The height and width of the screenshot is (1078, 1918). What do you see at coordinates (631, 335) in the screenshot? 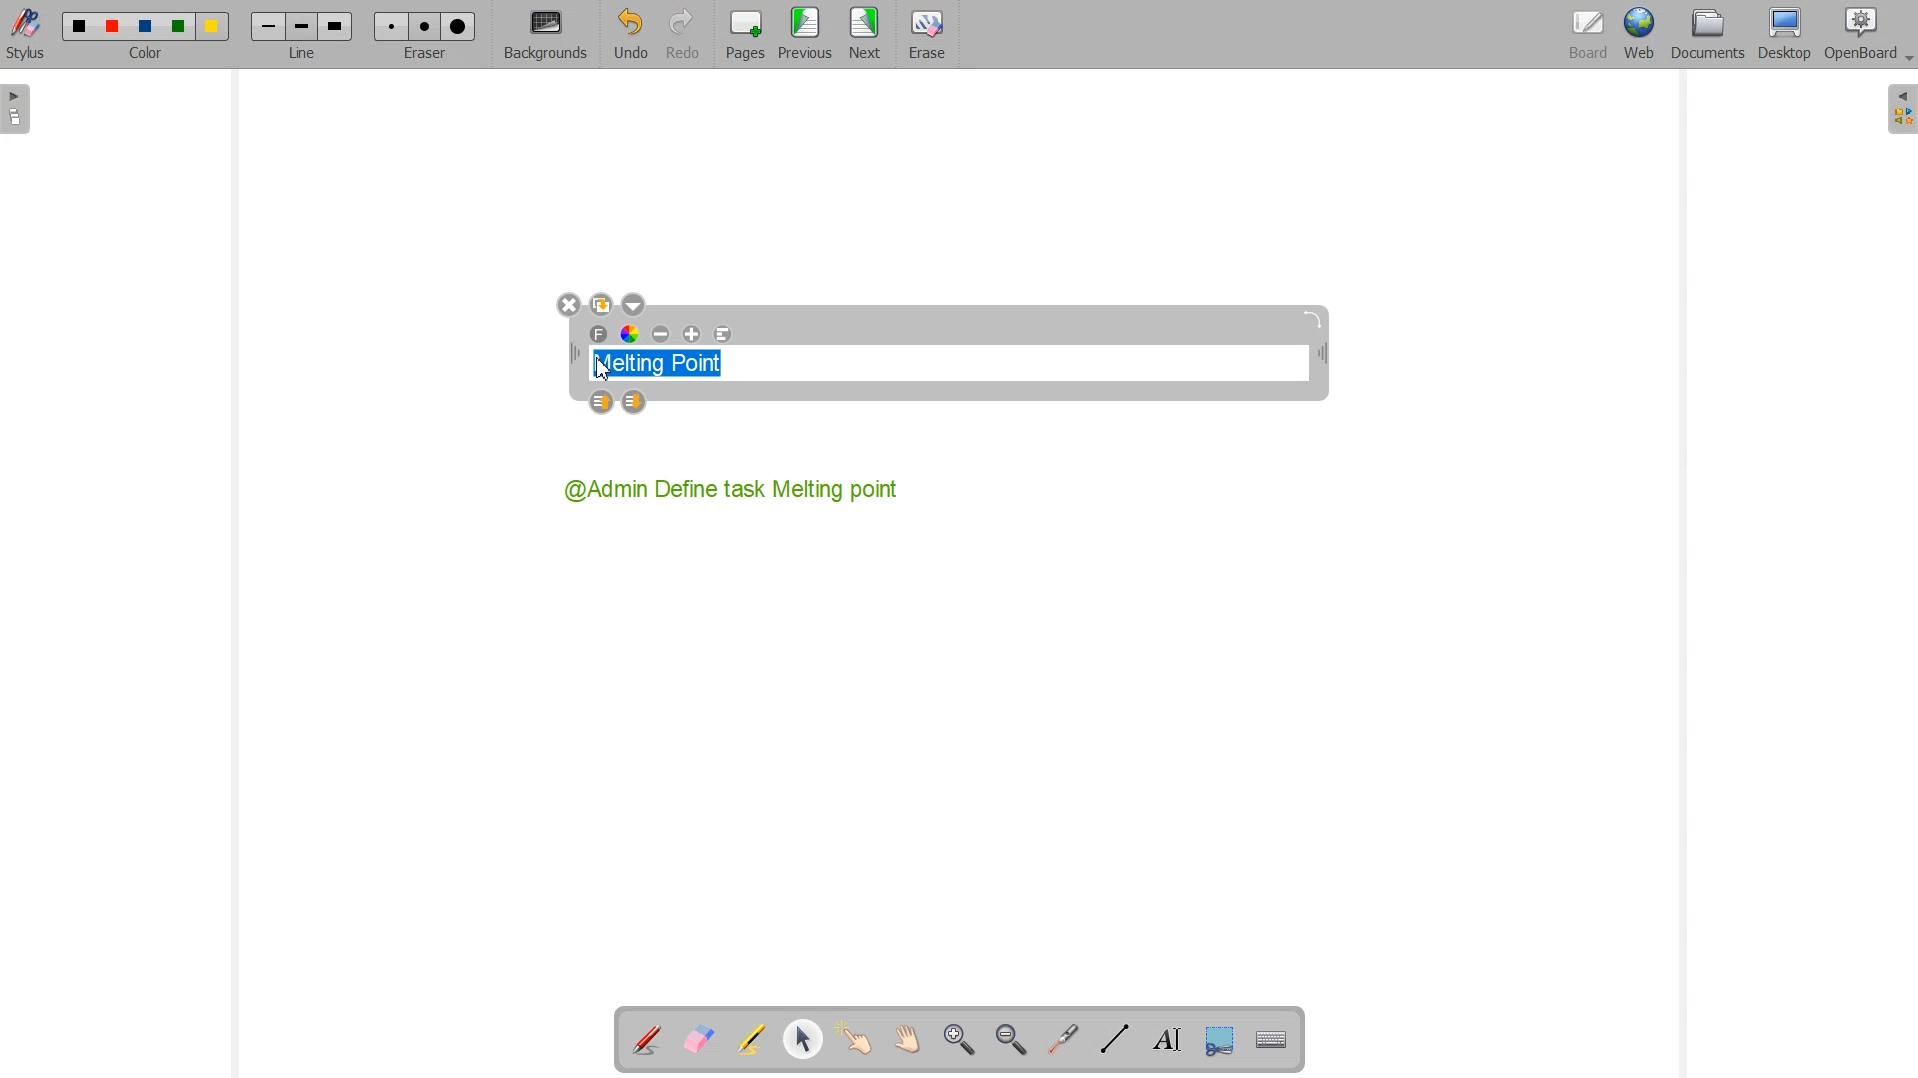
I see `Text Color` at bounding box center [631, 335].